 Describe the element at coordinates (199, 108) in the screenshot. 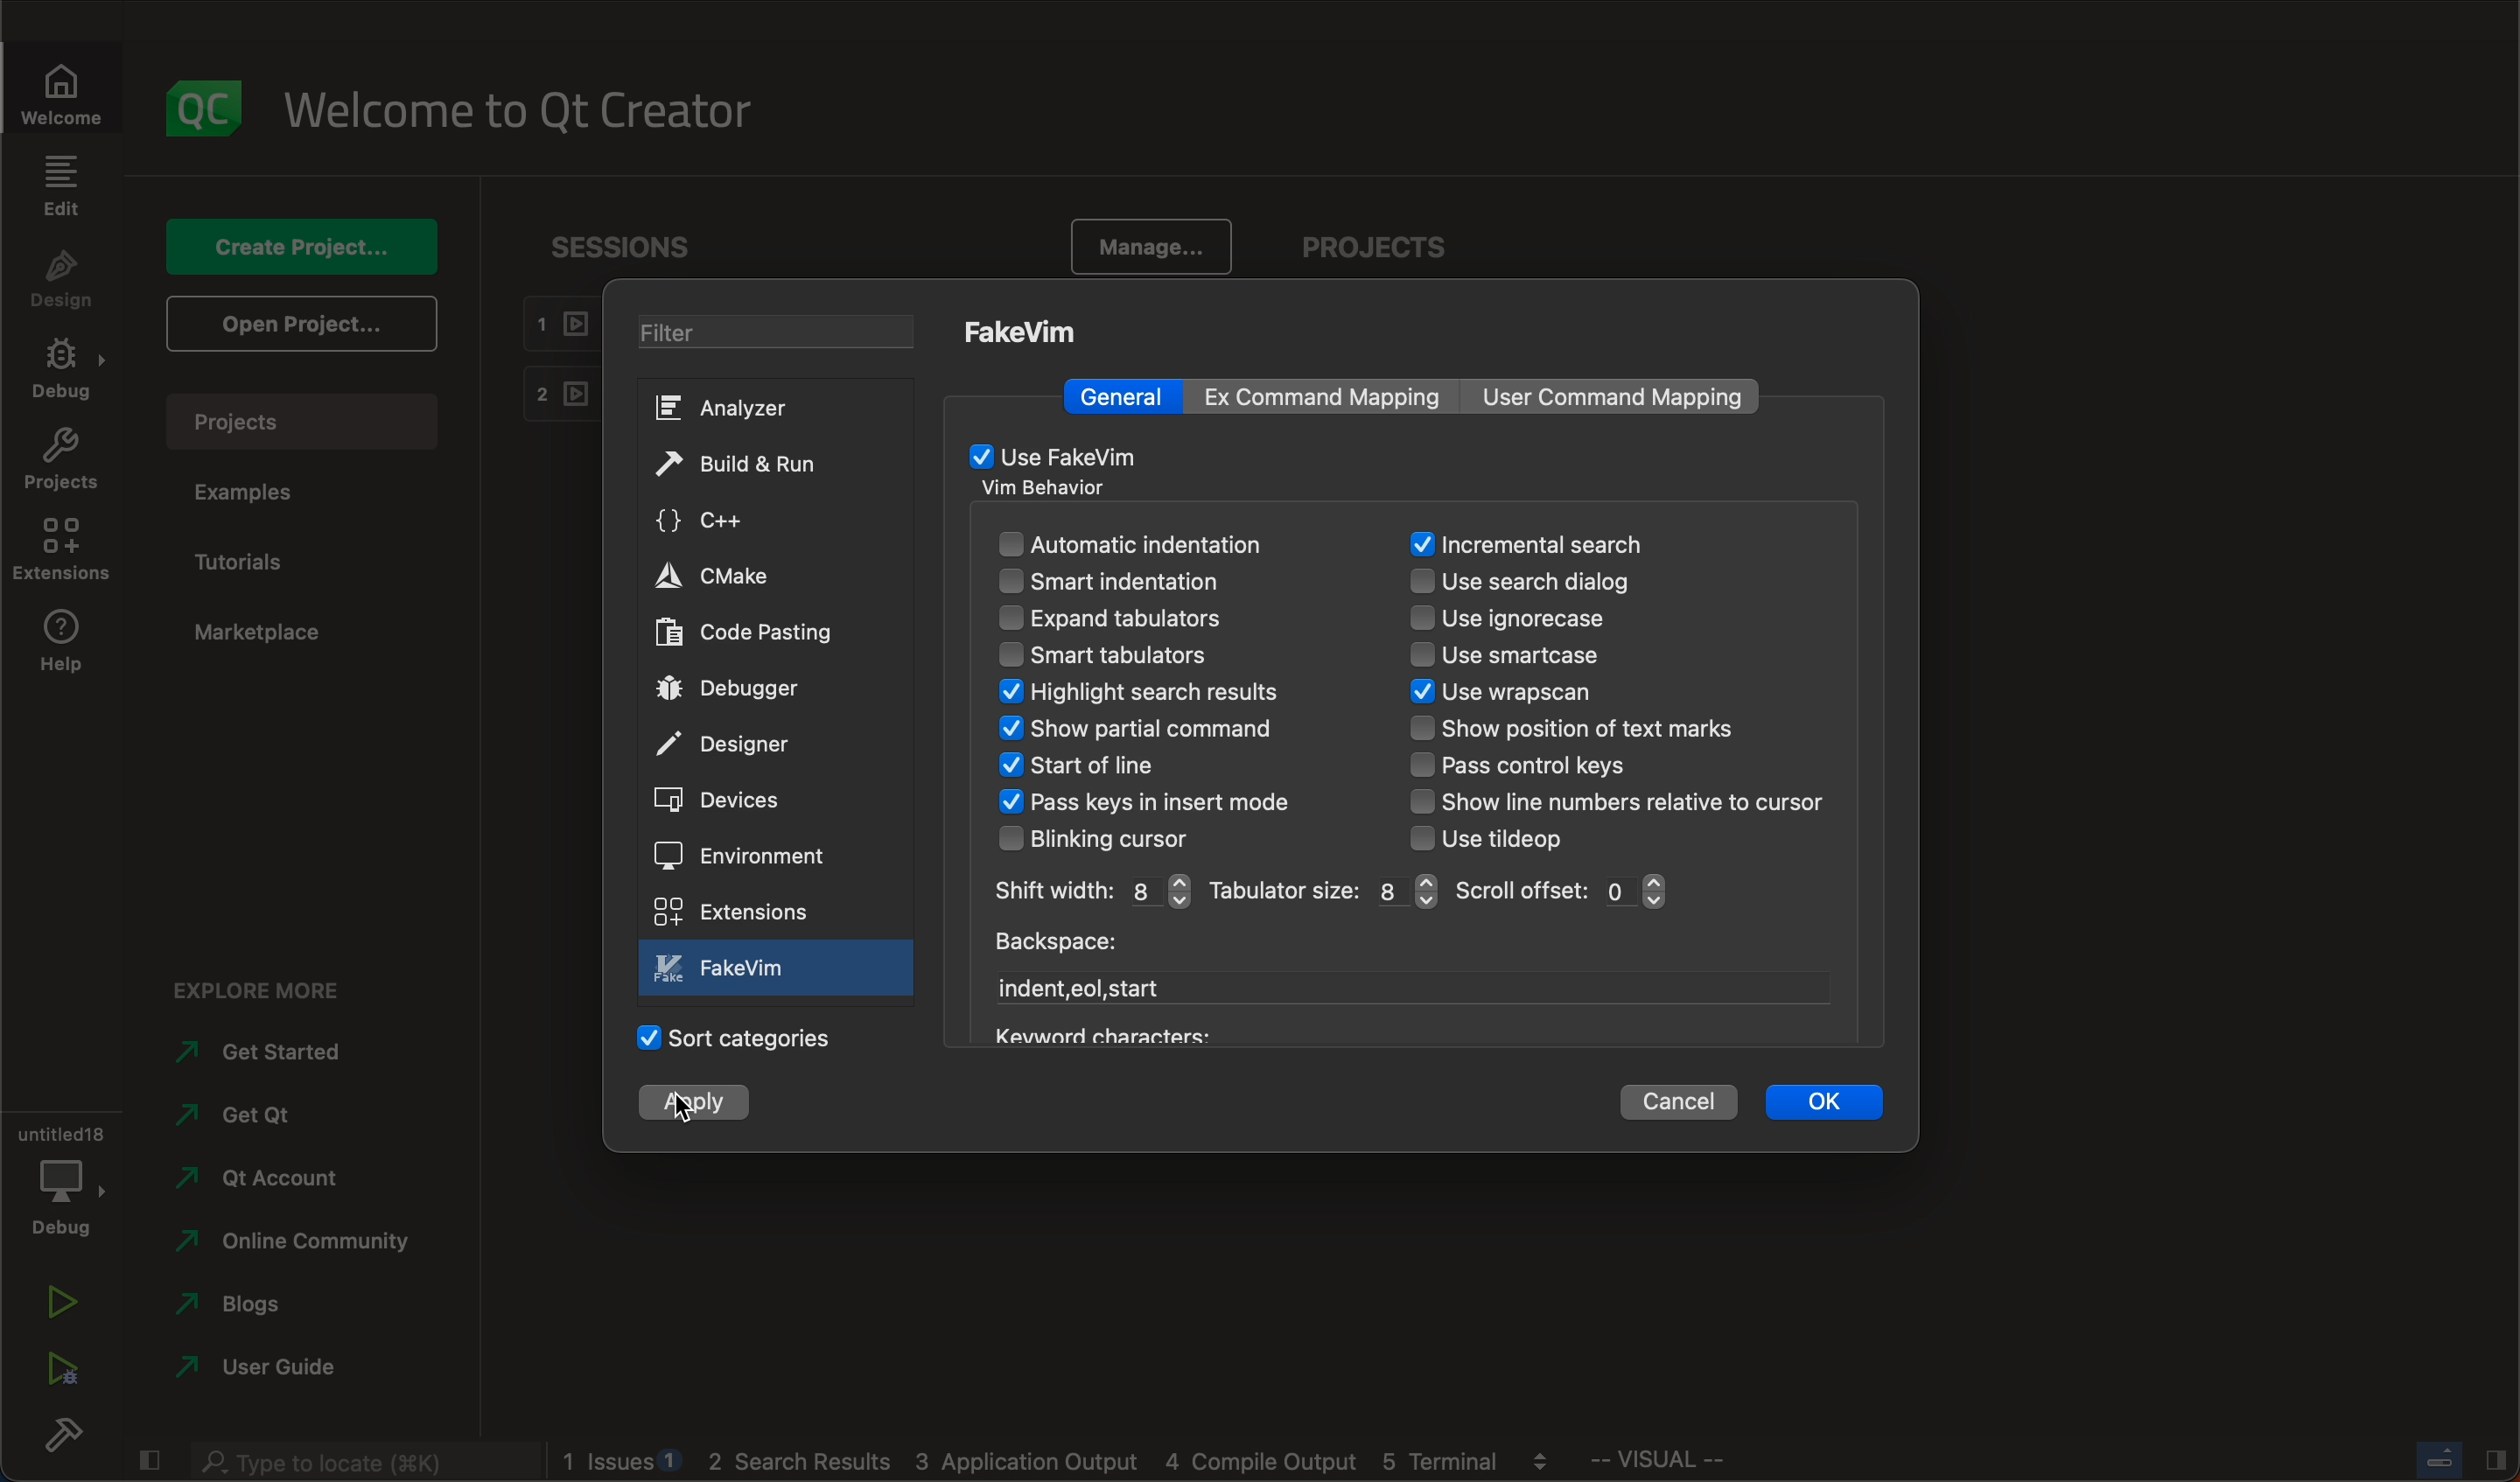

I see `logo` at that location.